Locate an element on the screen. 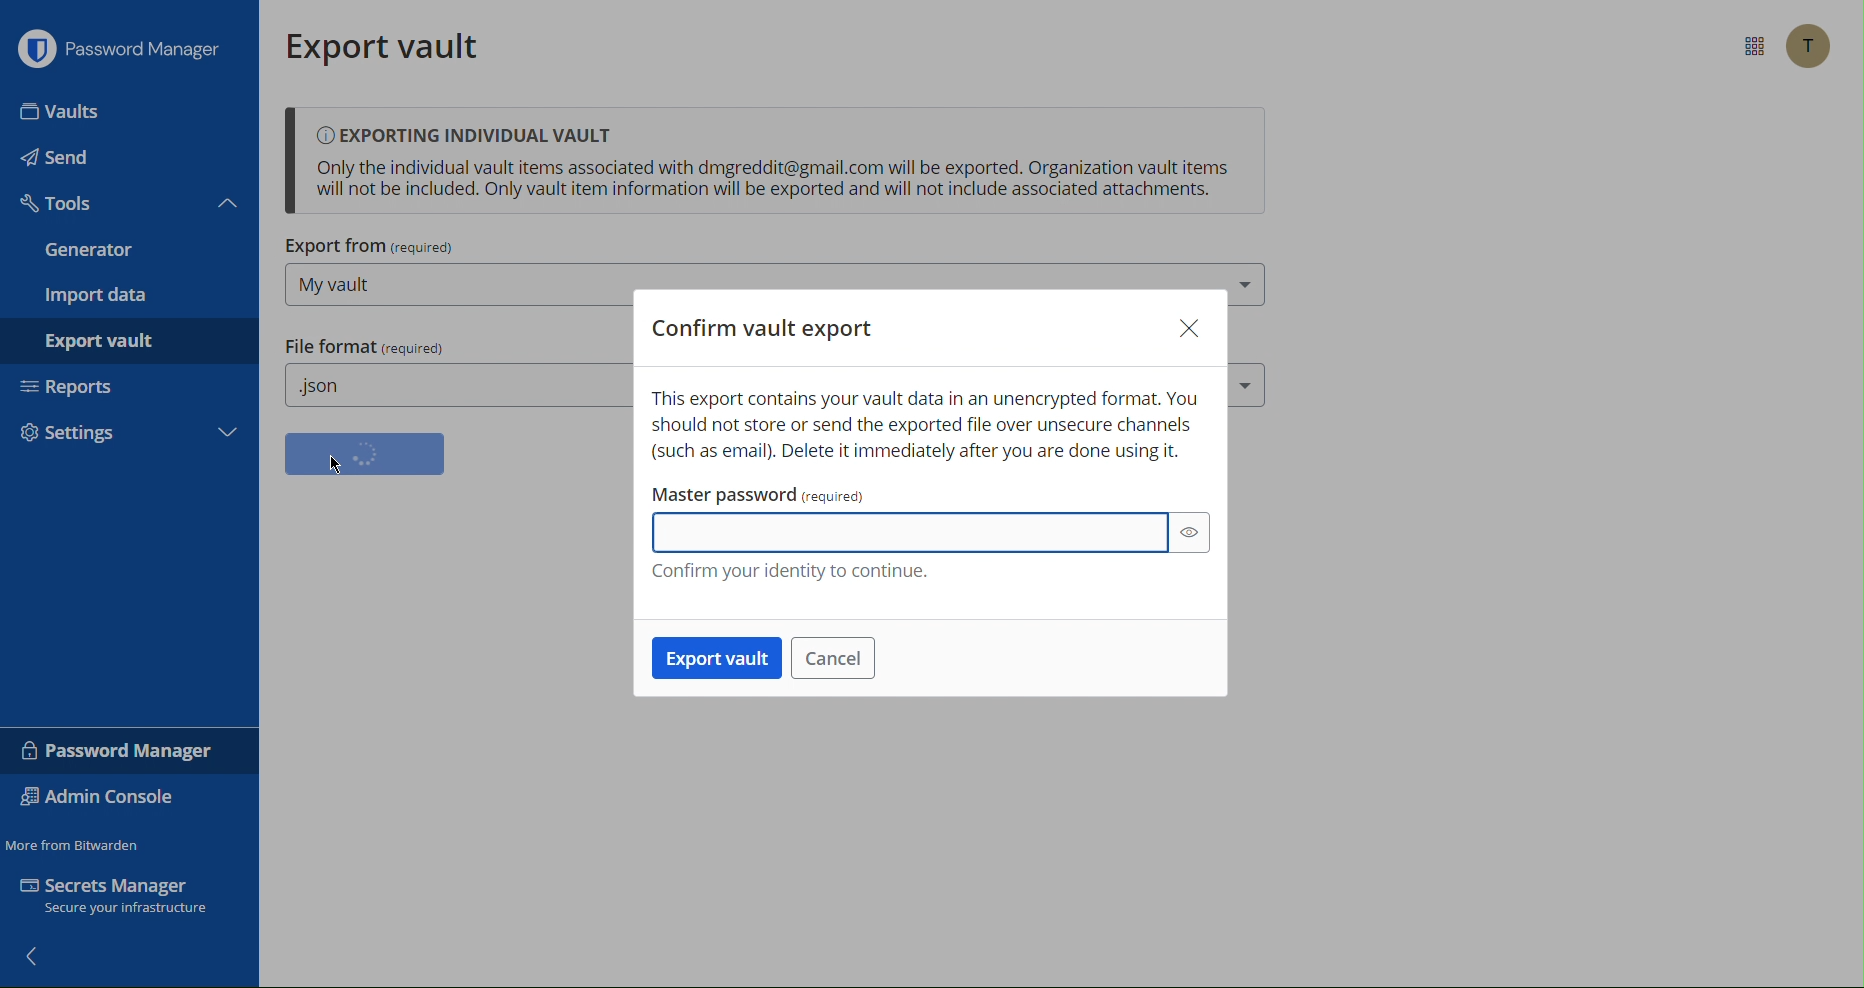 Image resolution: width=1864 pixels, height=988 pixels. Close is located at coordinates (1188, 327).